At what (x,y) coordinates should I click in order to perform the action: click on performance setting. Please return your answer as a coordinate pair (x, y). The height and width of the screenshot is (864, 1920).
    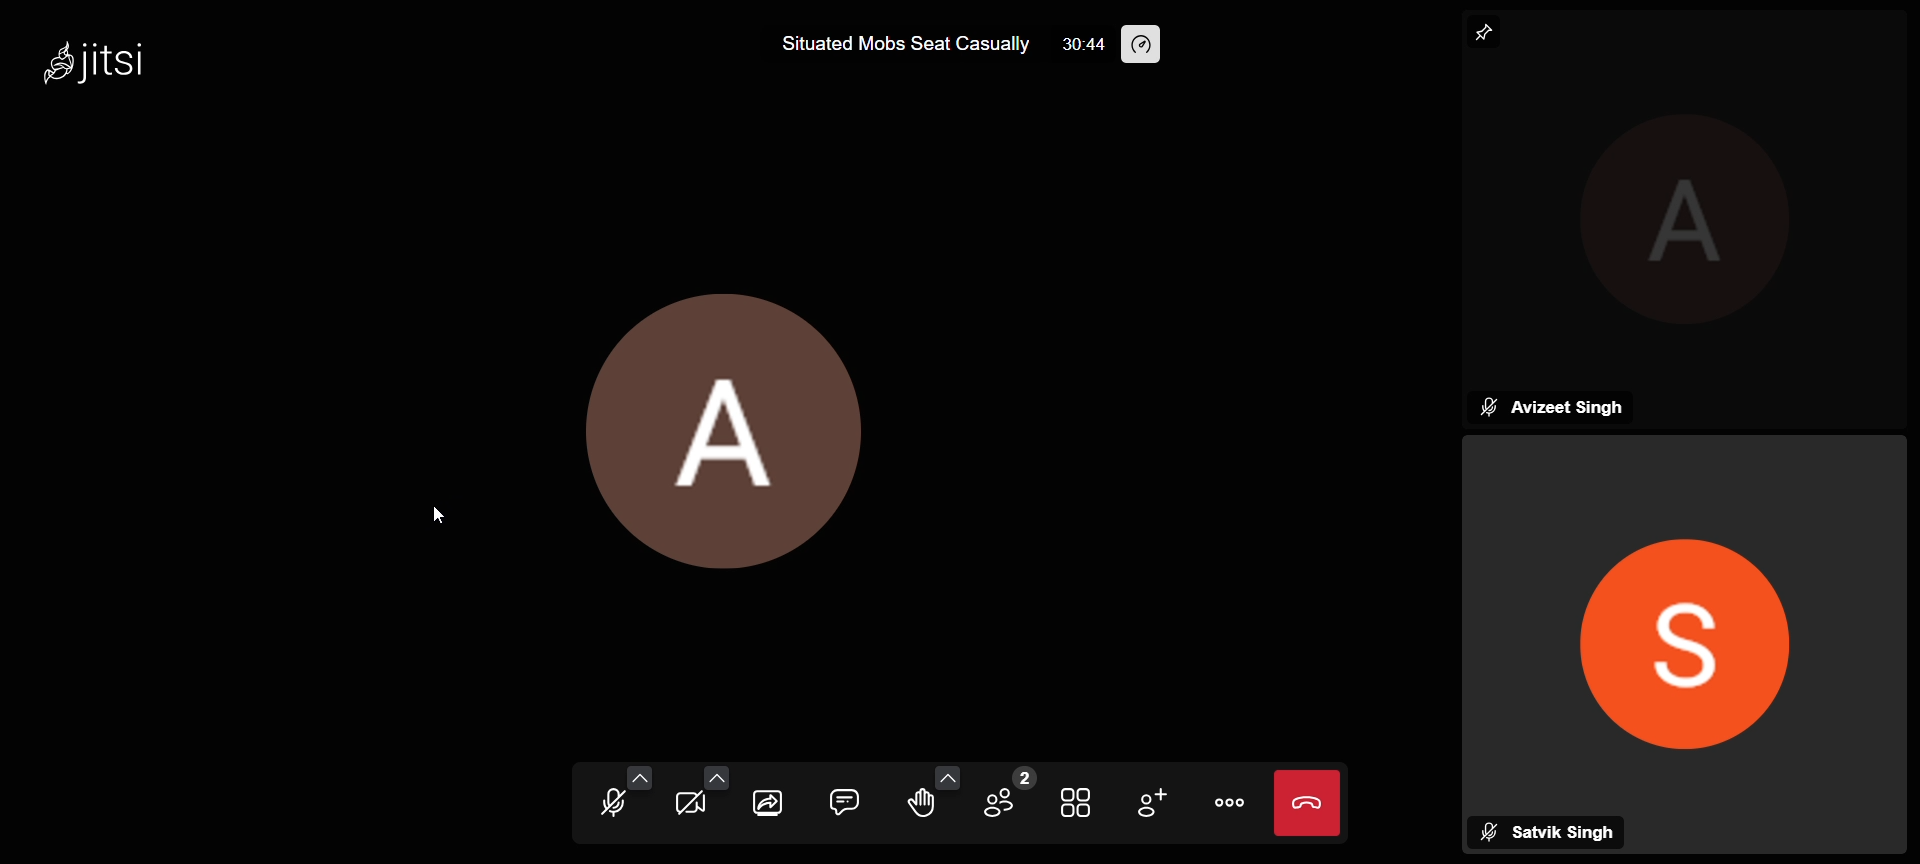
    Looking at the image, I should click on (1156, 43).